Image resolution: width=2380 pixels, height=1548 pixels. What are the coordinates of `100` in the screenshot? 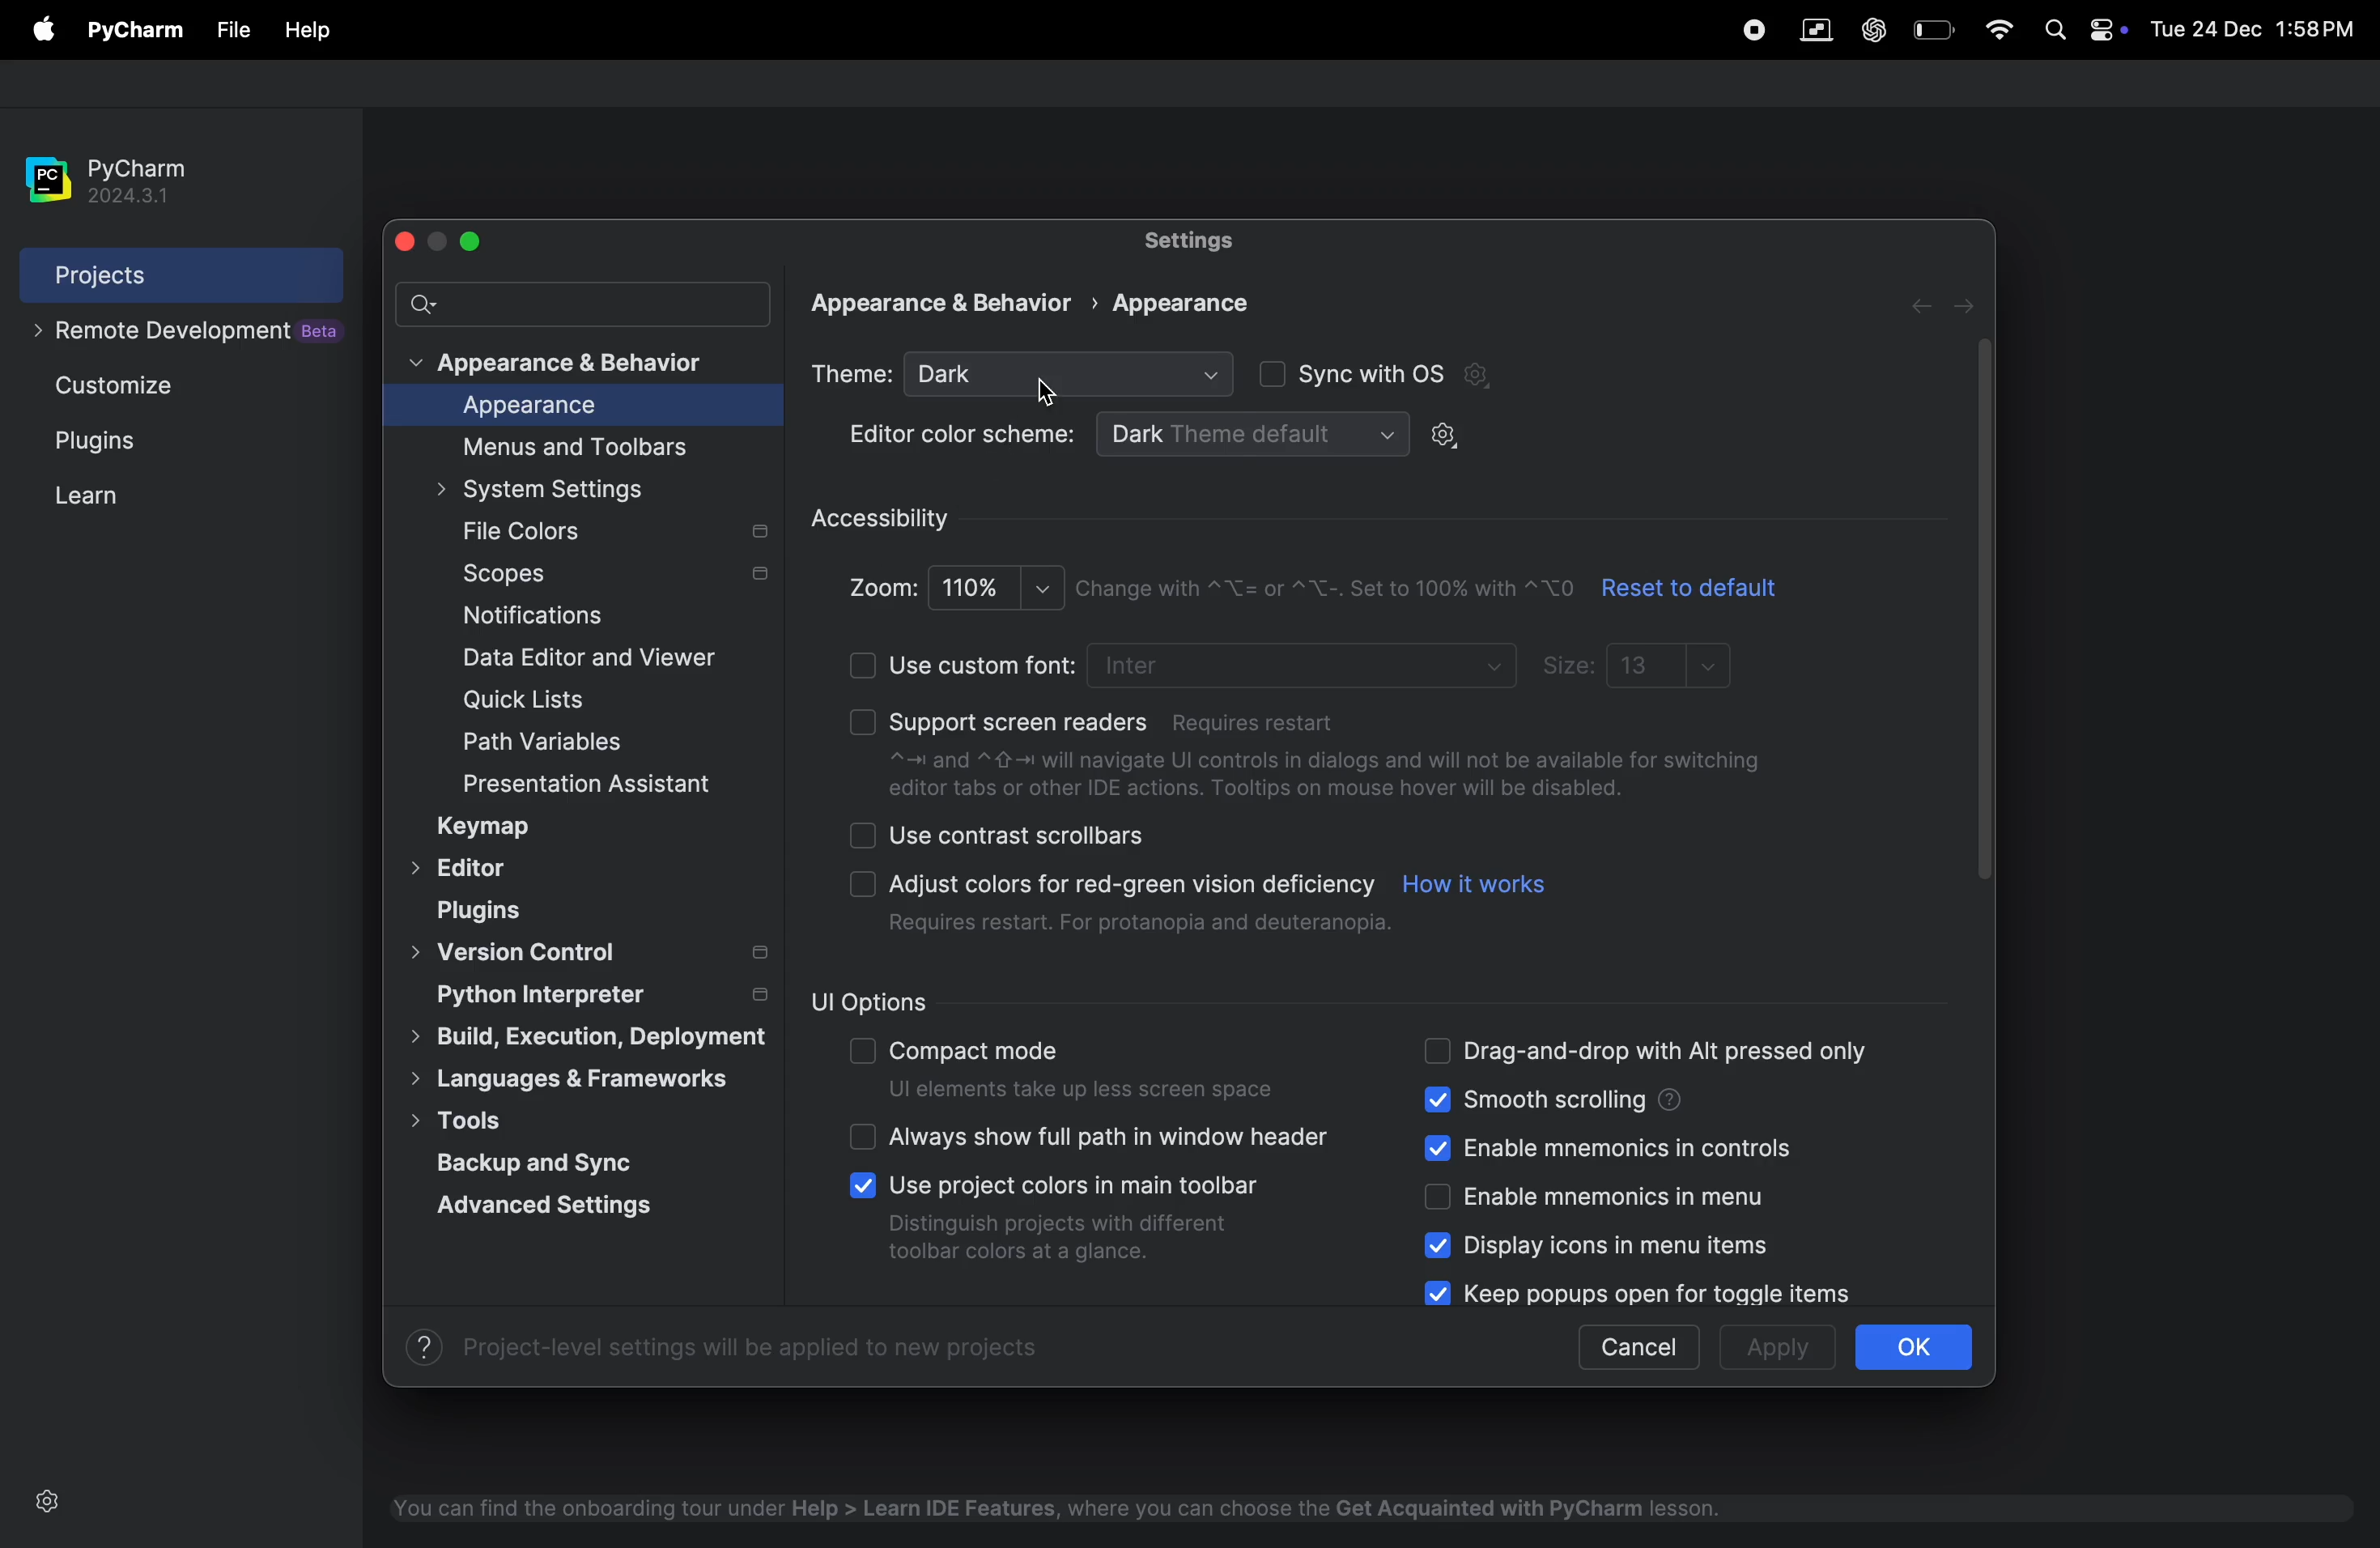 It's located at (994, 586).